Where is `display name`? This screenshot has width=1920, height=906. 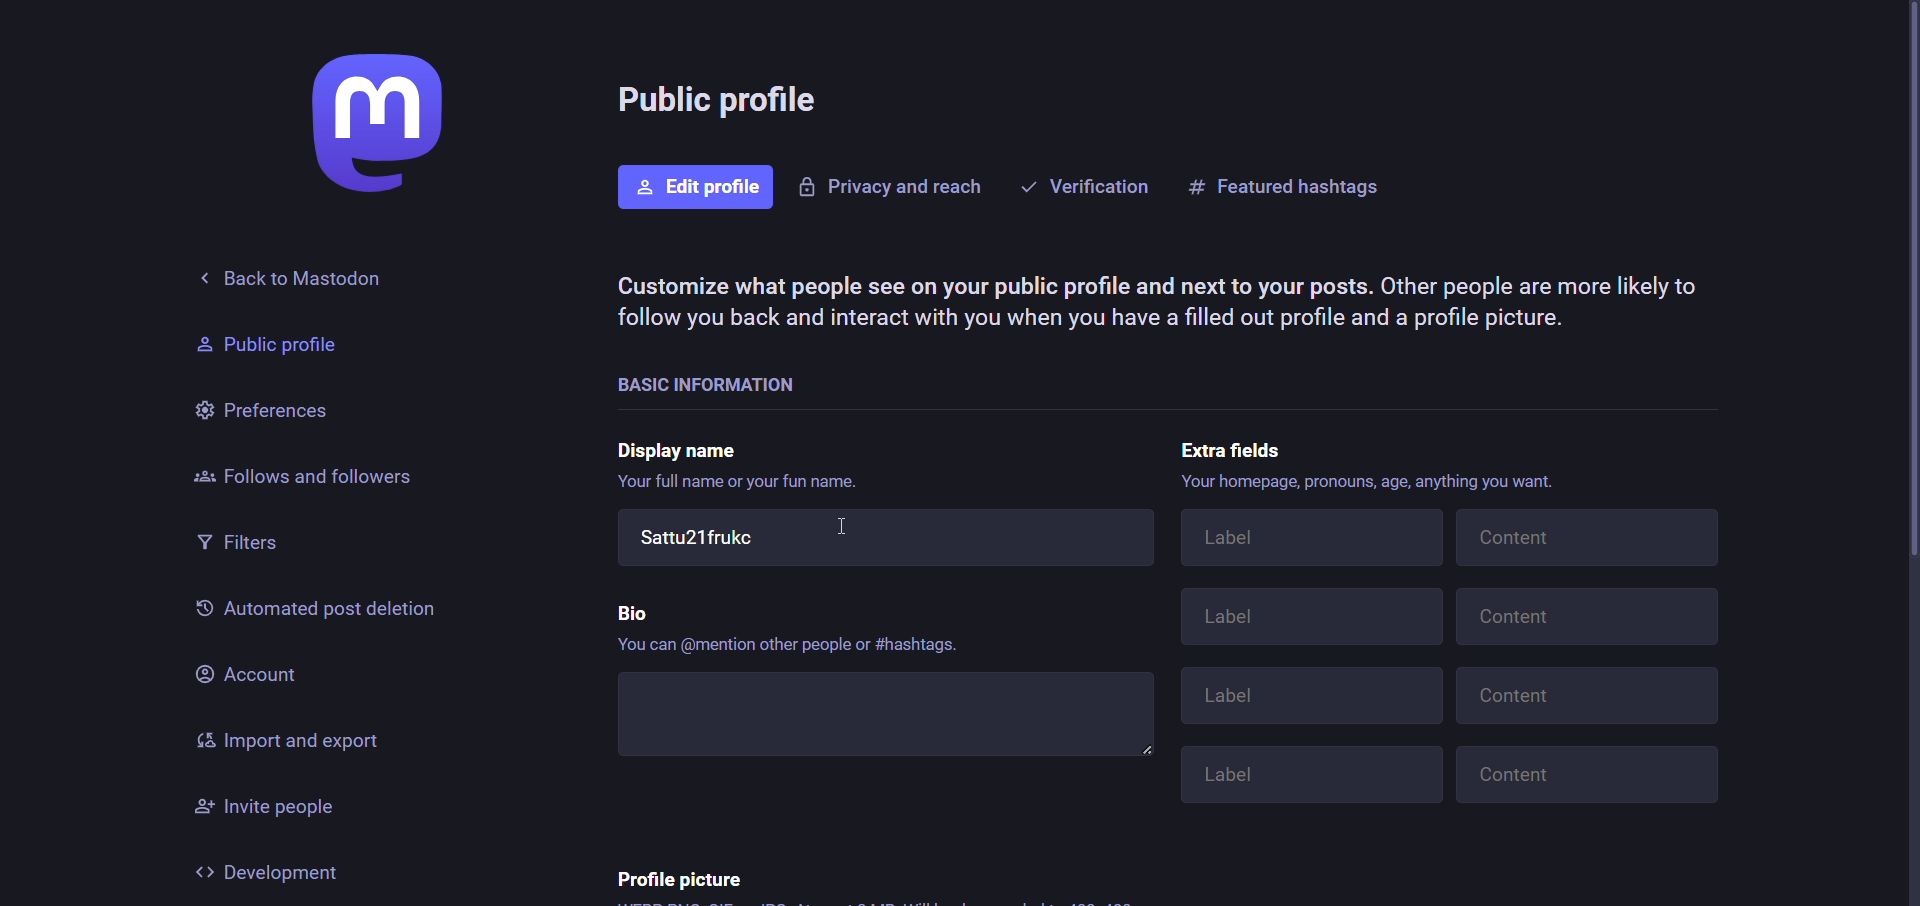
display name is located at coordinates (683, 448).